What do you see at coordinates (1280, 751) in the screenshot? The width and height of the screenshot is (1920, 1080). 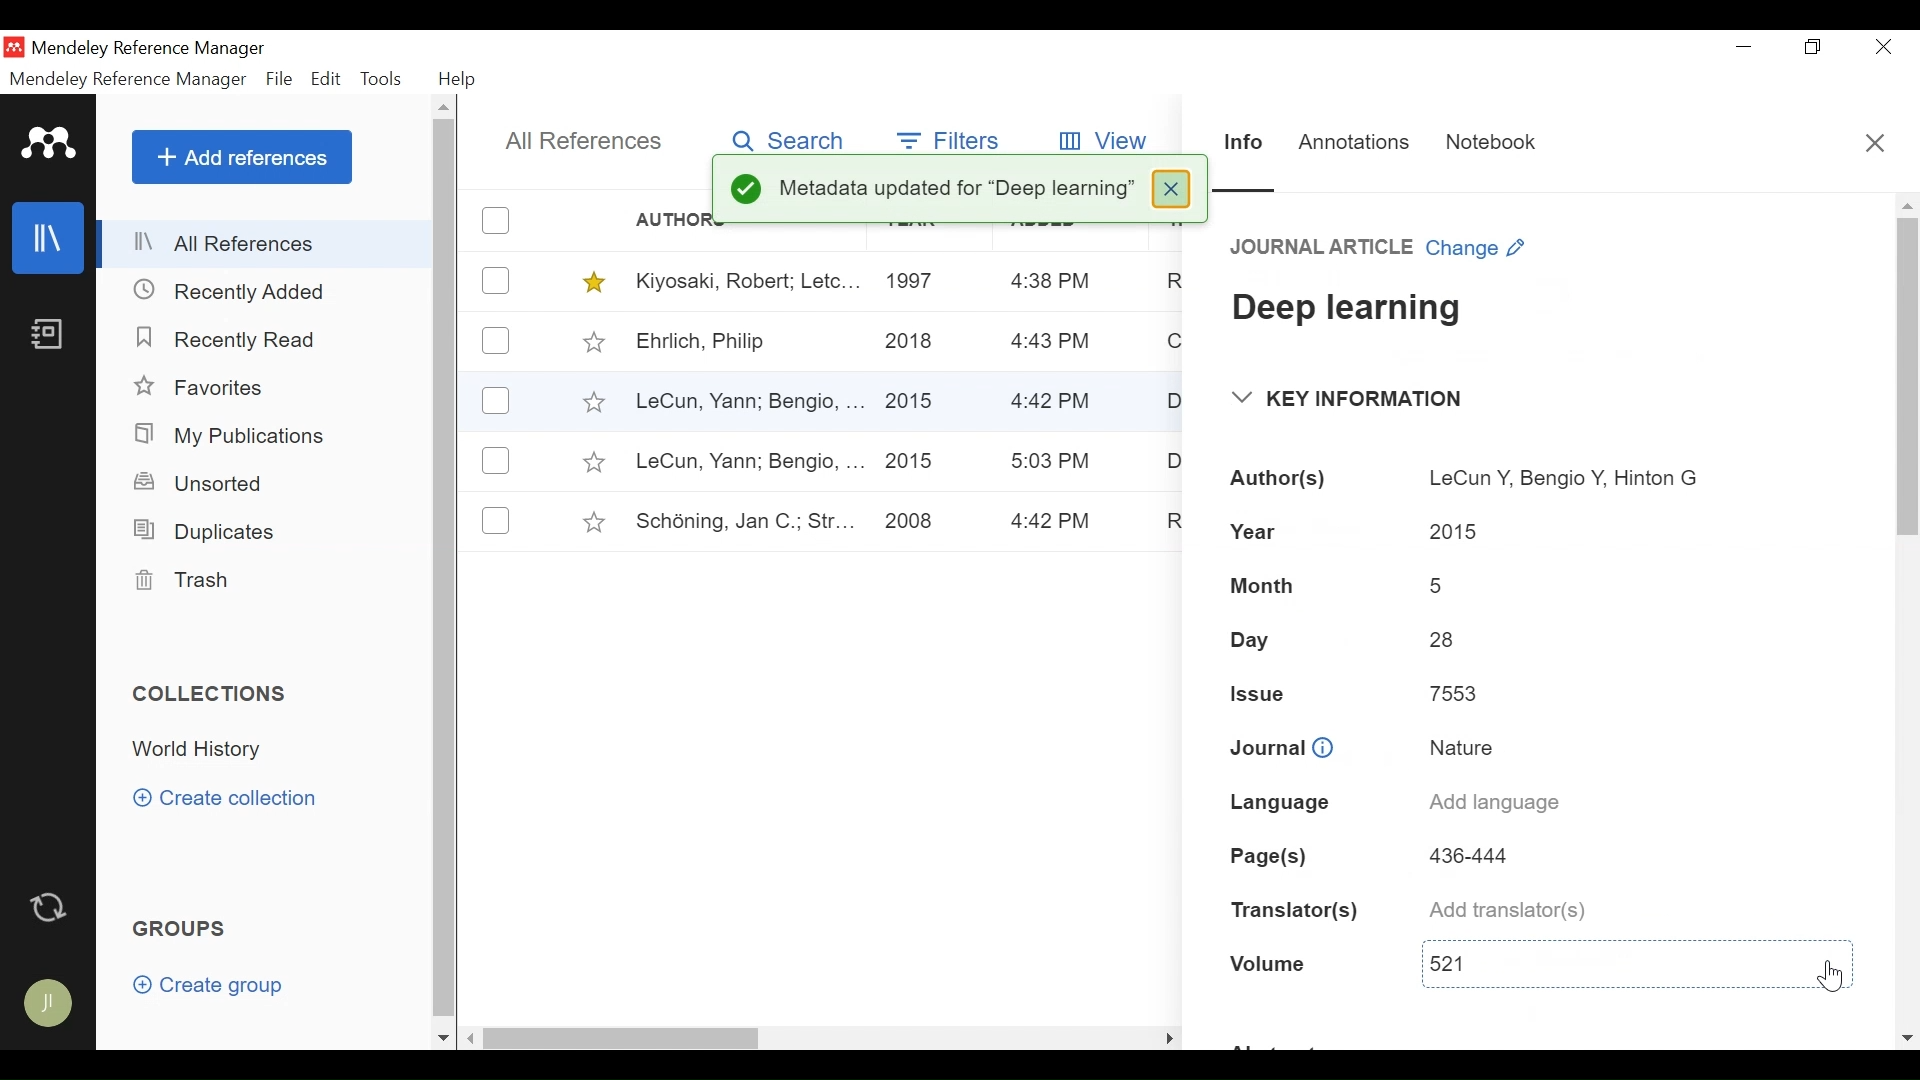 I see `Journal` at bounding box center [1280, 751].